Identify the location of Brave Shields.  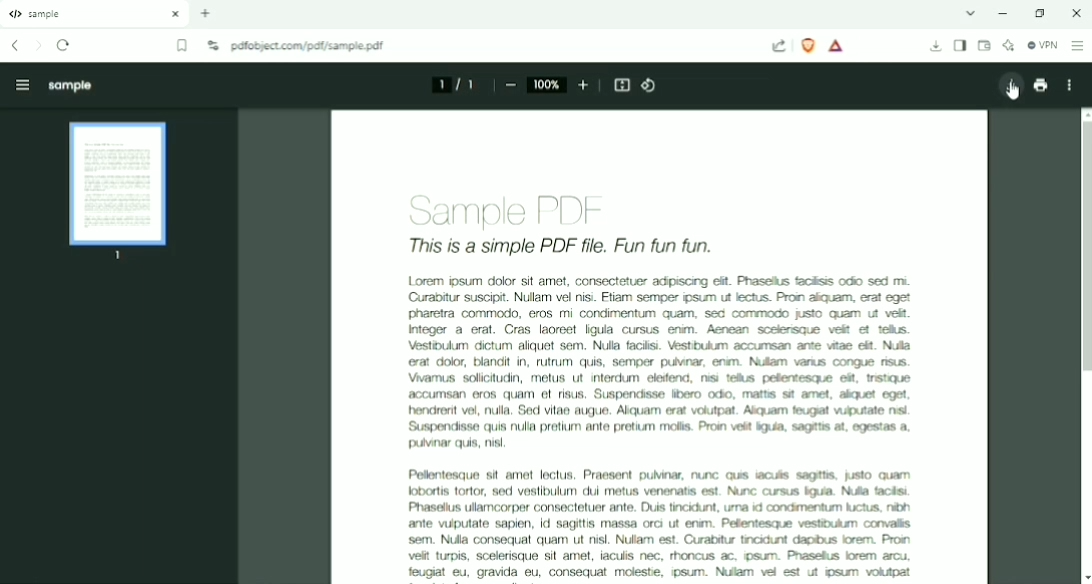
(808, 45).